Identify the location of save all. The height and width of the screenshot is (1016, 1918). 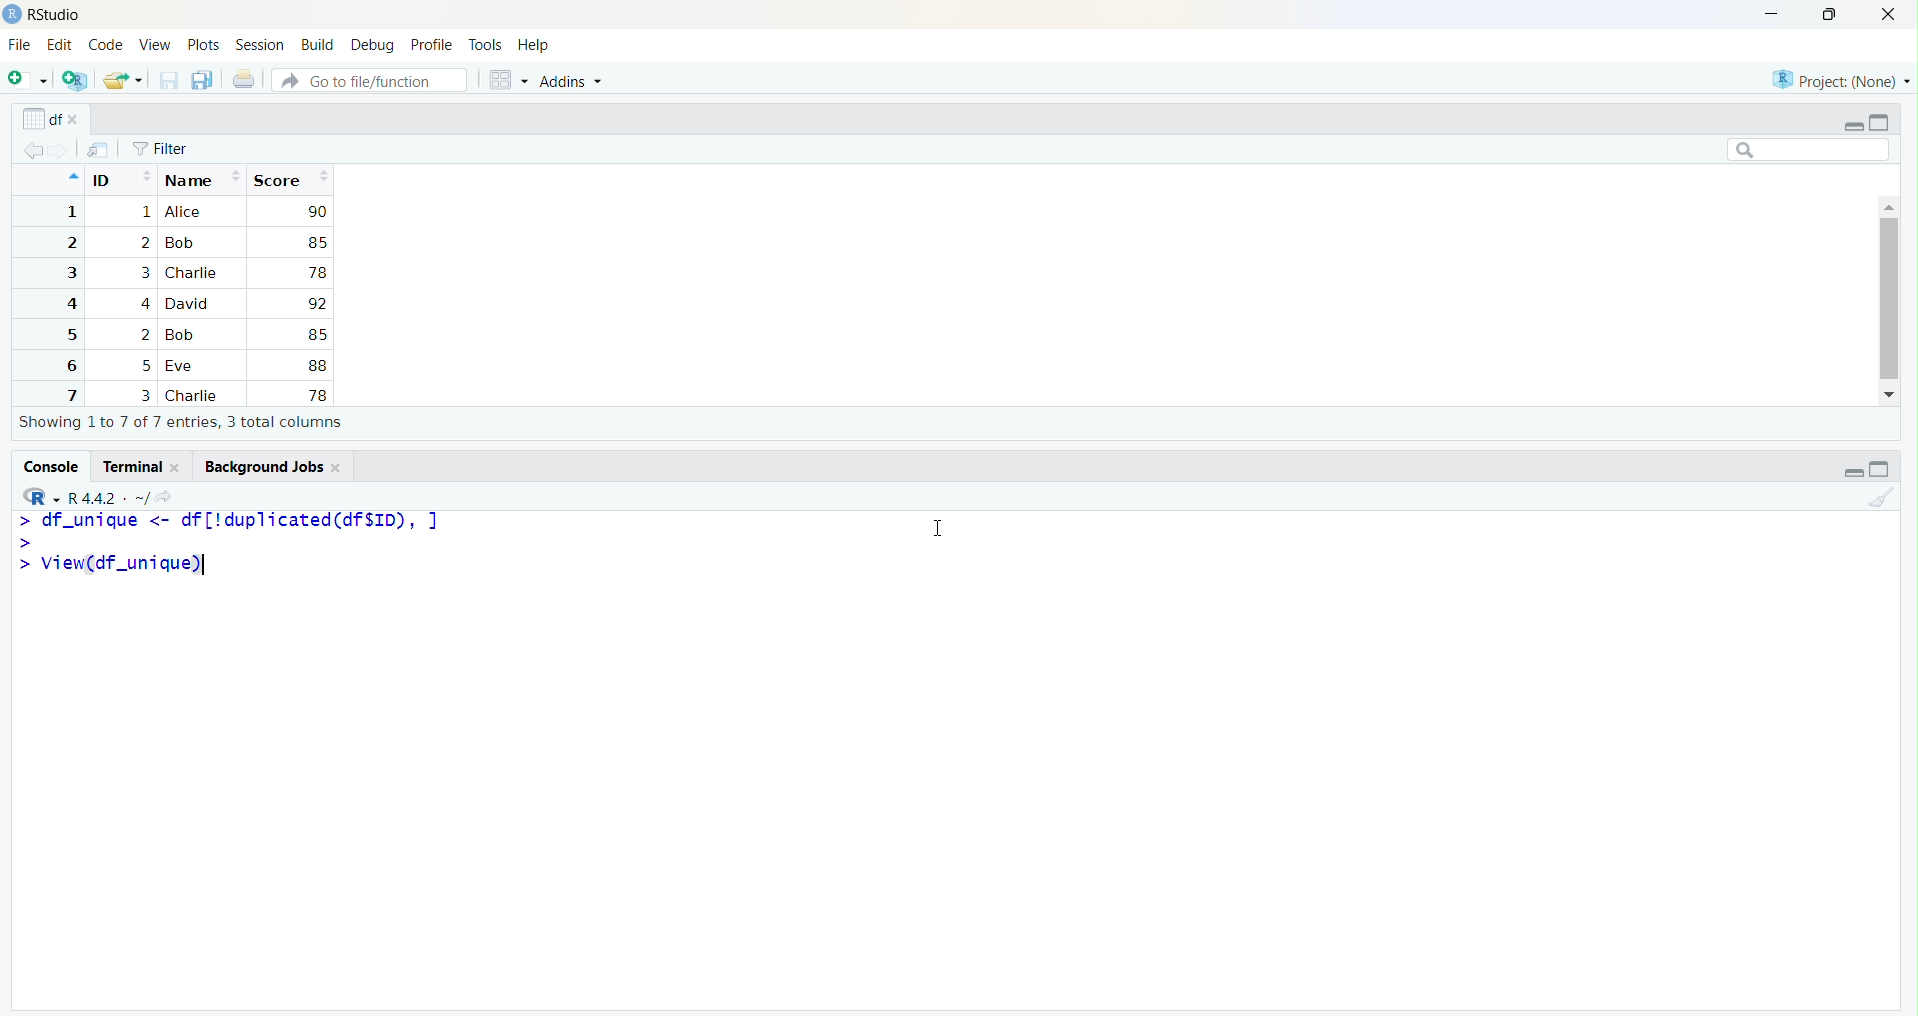
(204, 81).